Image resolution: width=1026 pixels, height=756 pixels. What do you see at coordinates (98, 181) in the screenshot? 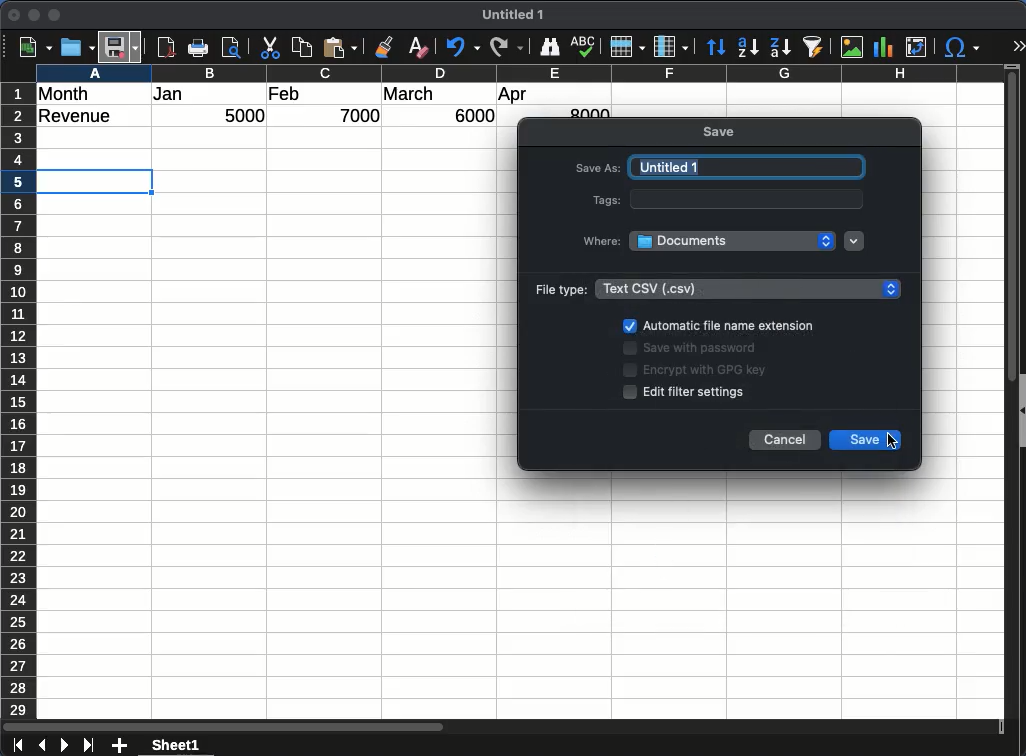
I see `selection` at bounding box center [98, 181].